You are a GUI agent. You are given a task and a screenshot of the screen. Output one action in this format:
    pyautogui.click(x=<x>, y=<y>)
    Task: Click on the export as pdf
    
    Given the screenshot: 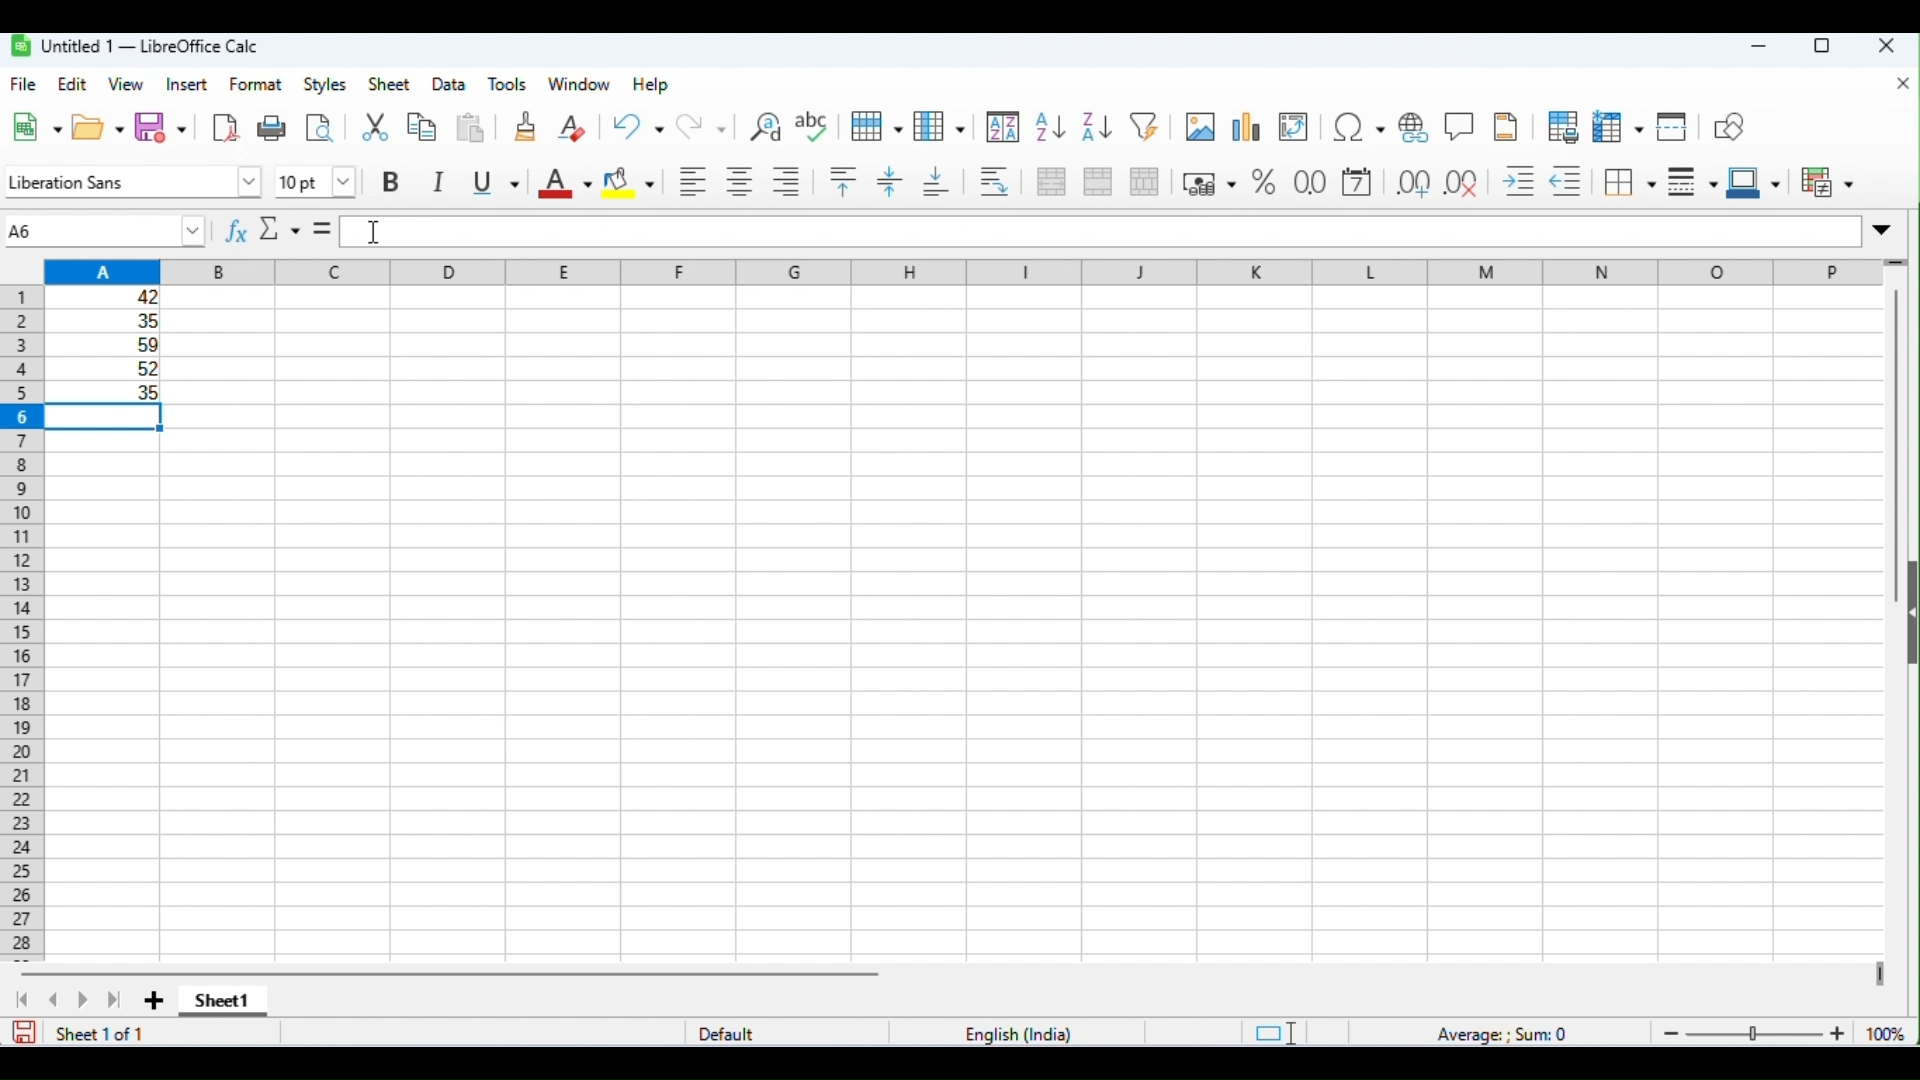 What is the action you would take?
    pyautogui.click(x=226, y=128)
    